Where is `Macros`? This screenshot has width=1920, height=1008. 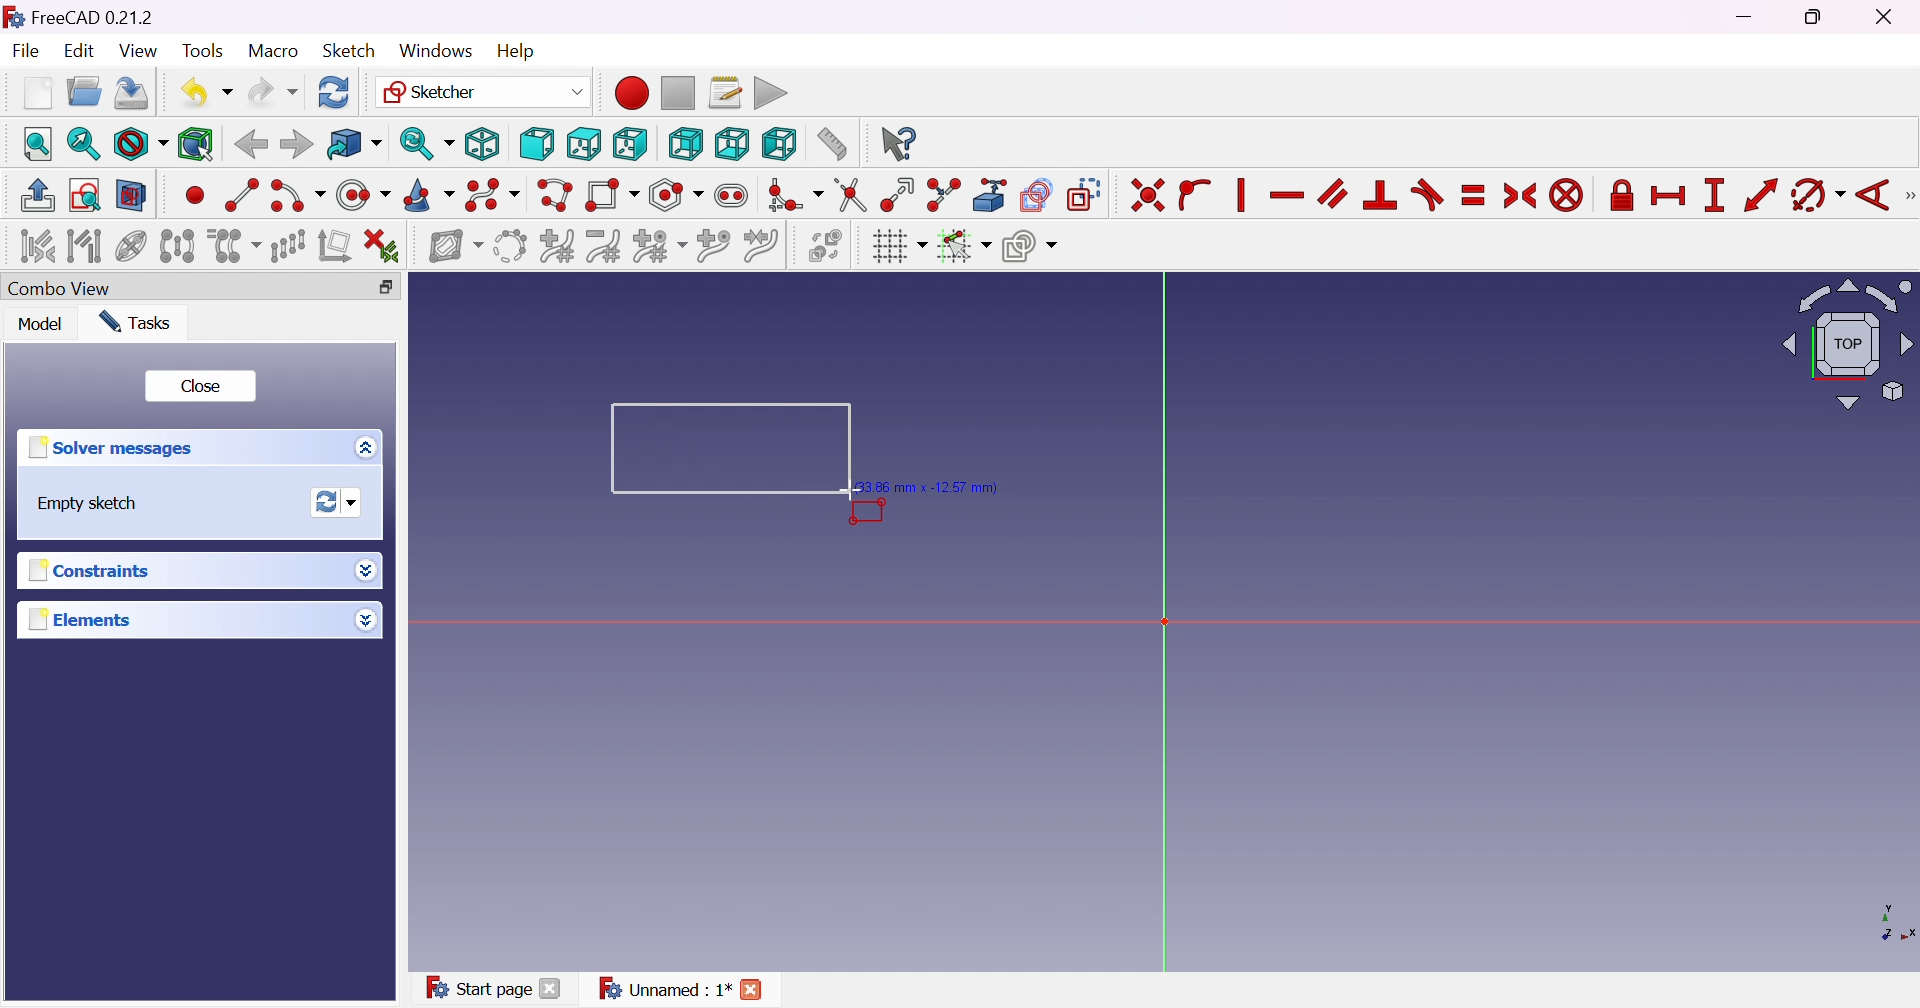
Macros is located at coordinates (725, 92).